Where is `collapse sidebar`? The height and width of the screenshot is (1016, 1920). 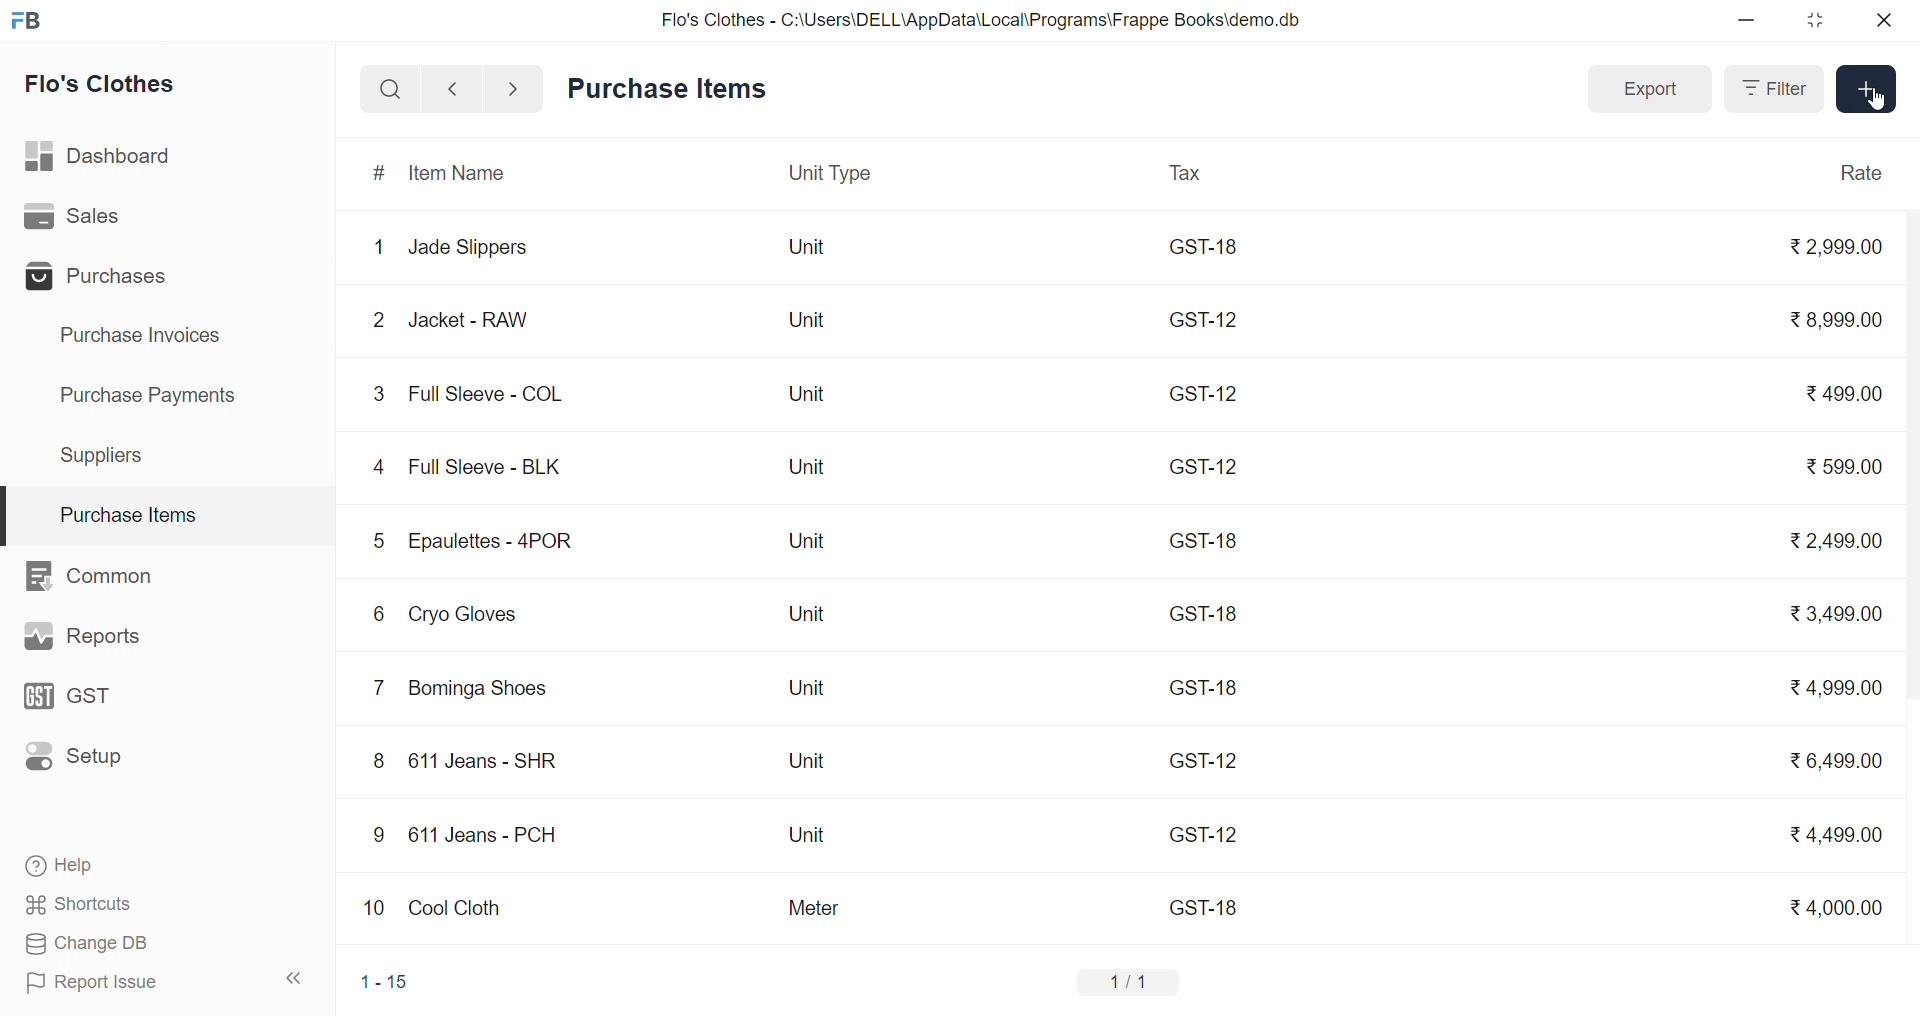
collapse sidebar is located at coordinates (302, 980).